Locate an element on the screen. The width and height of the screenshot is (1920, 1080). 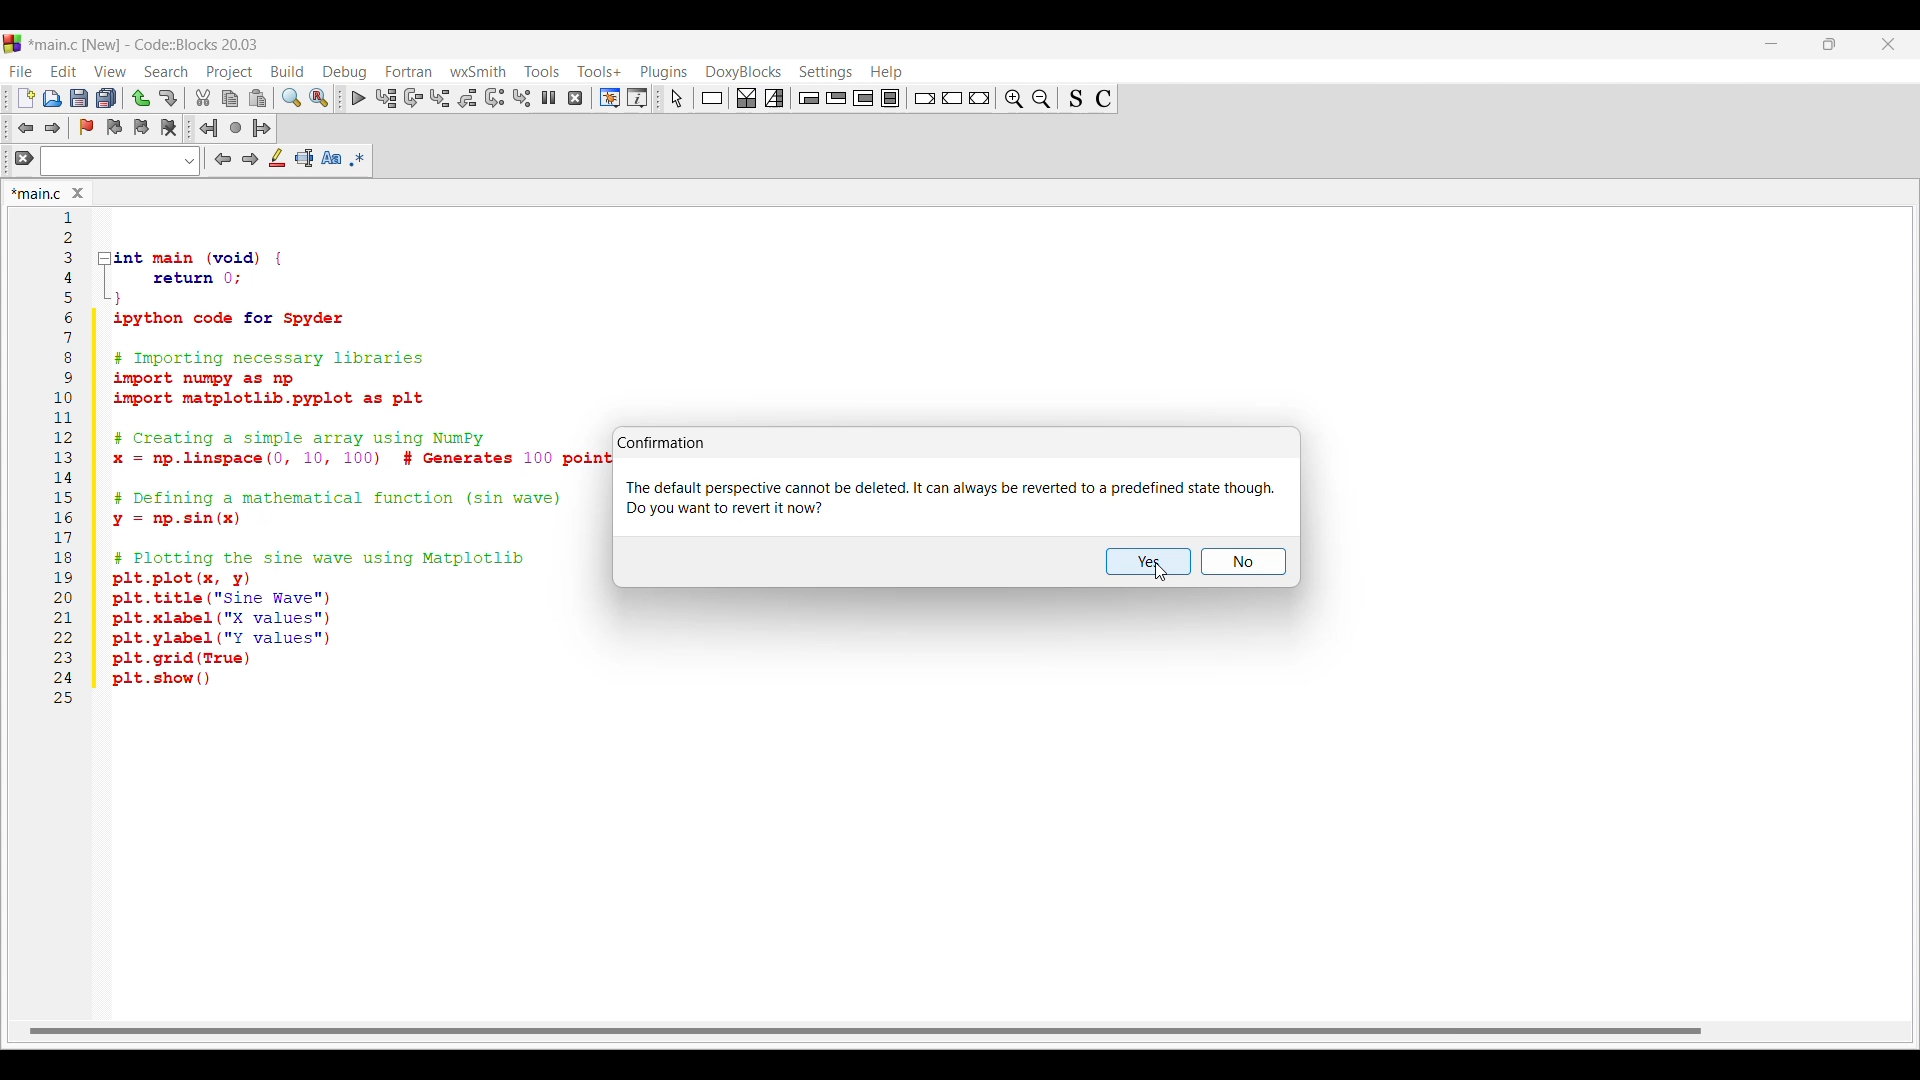
Stop debugger is located at coordinates (575, 98).